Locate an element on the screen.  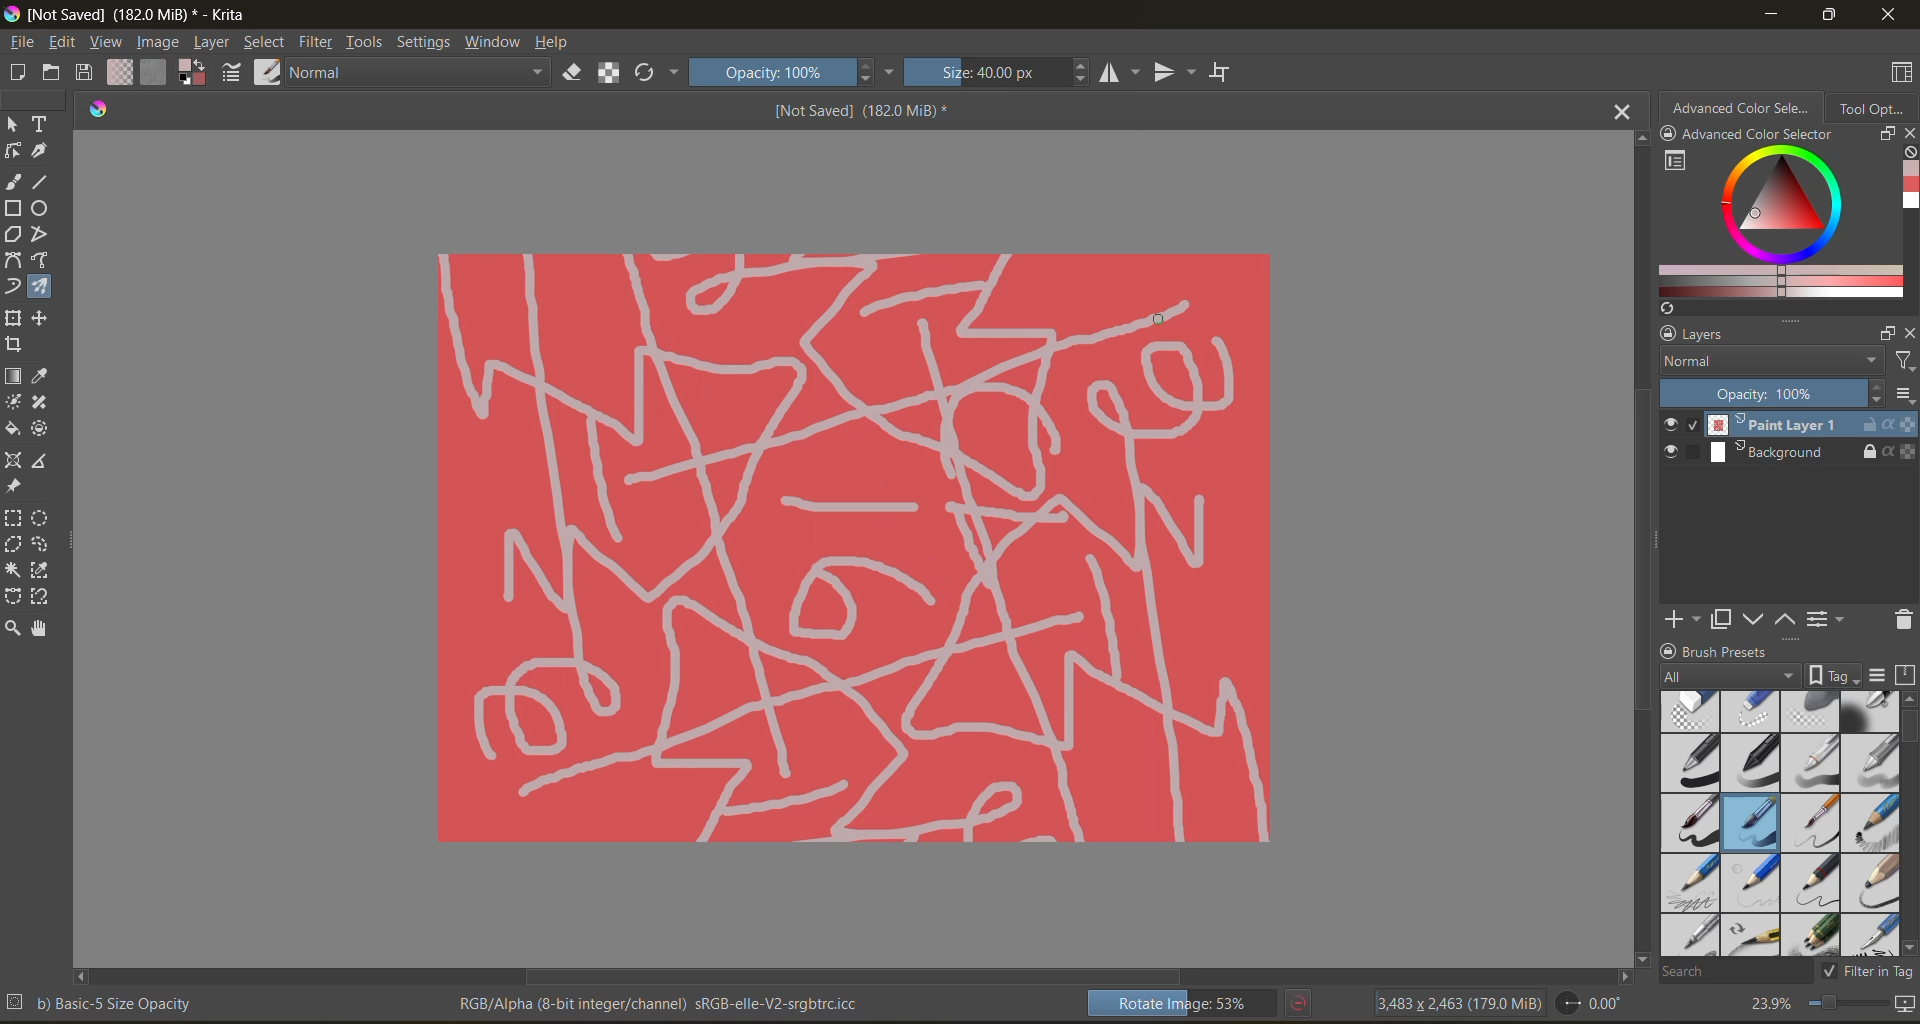
choose workspace is located at coordinates (1903, 73).